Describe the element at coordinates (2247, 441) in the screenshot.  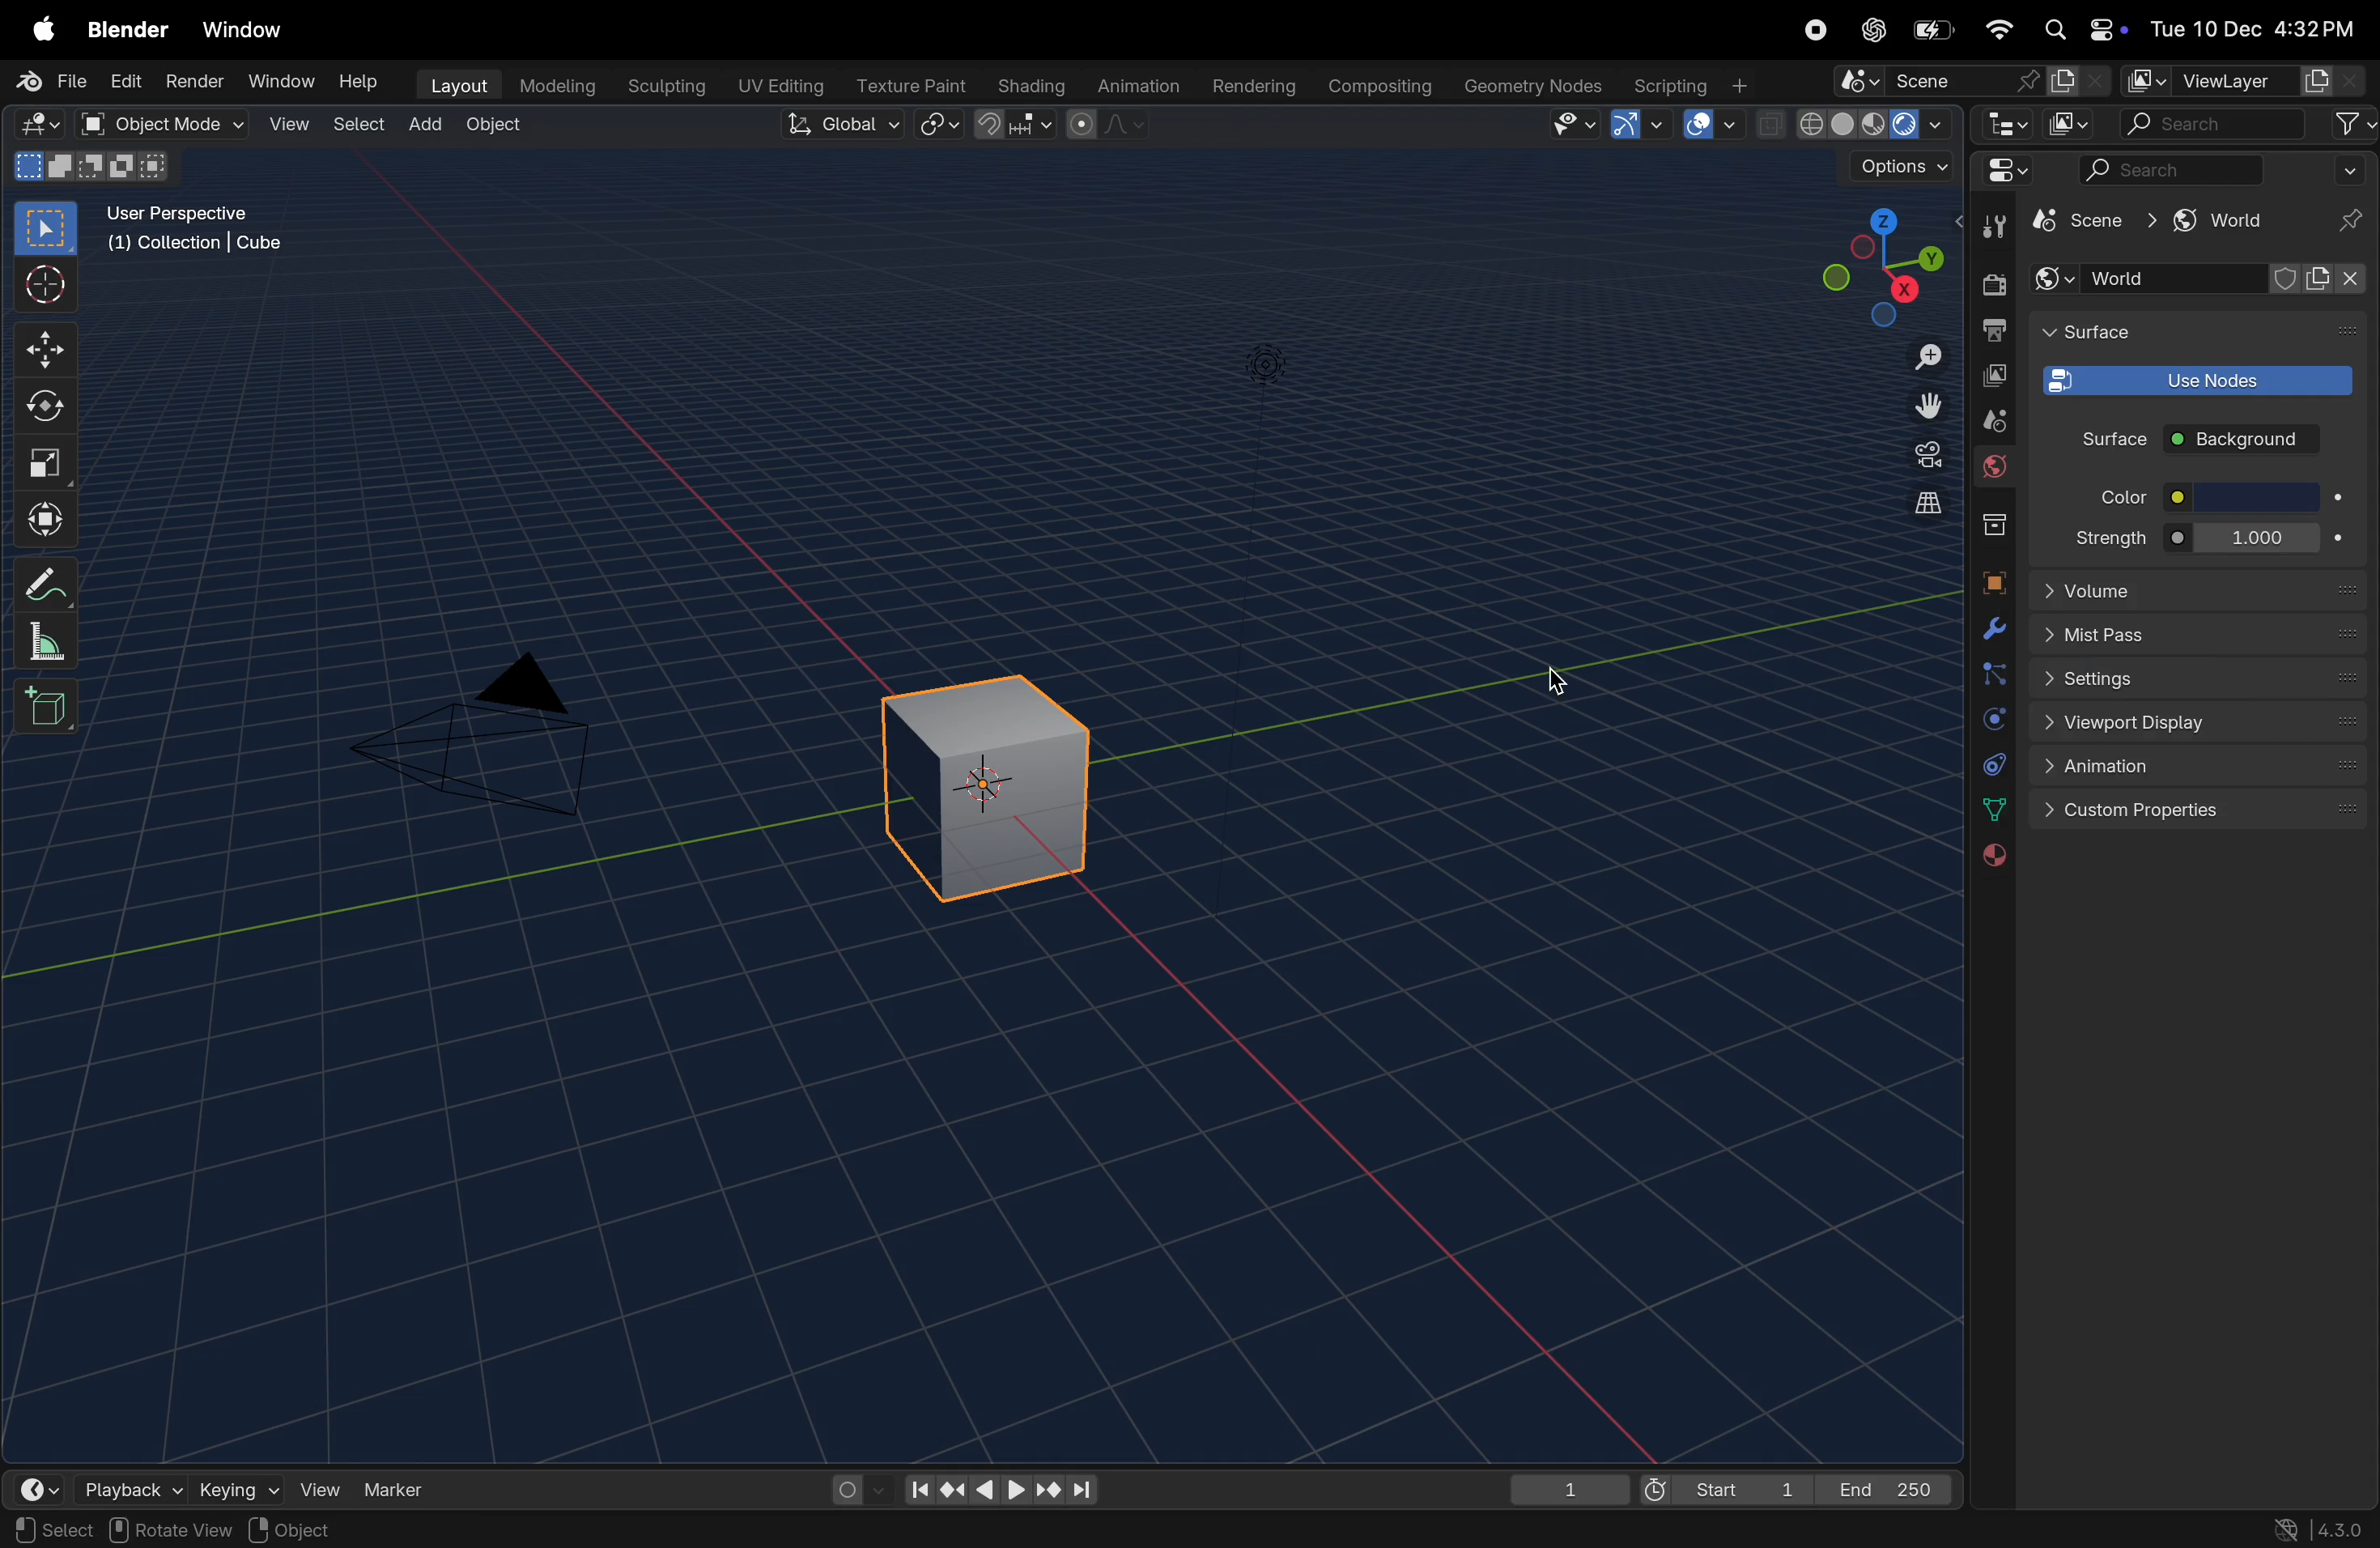
I see `background` at that location.